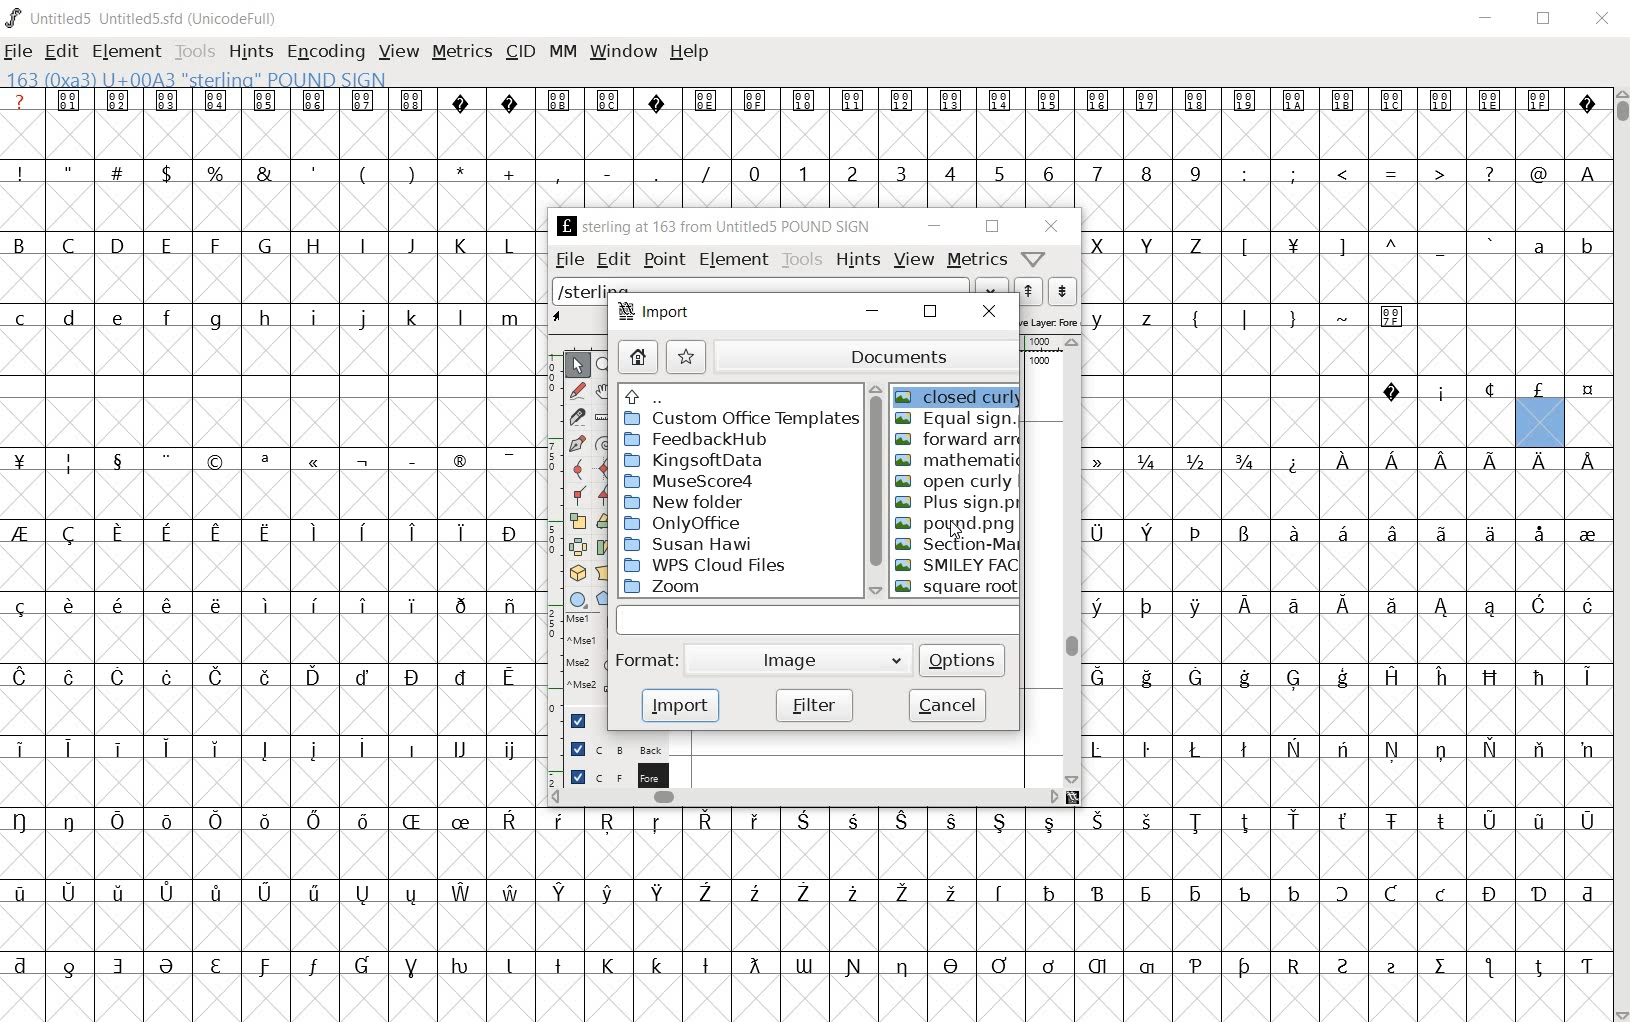 The image size is (1630, 1022). What do you see at coordinates (1491, 461) in the screenshot?
I see `Symbol` at bounding box center [1491, 461].